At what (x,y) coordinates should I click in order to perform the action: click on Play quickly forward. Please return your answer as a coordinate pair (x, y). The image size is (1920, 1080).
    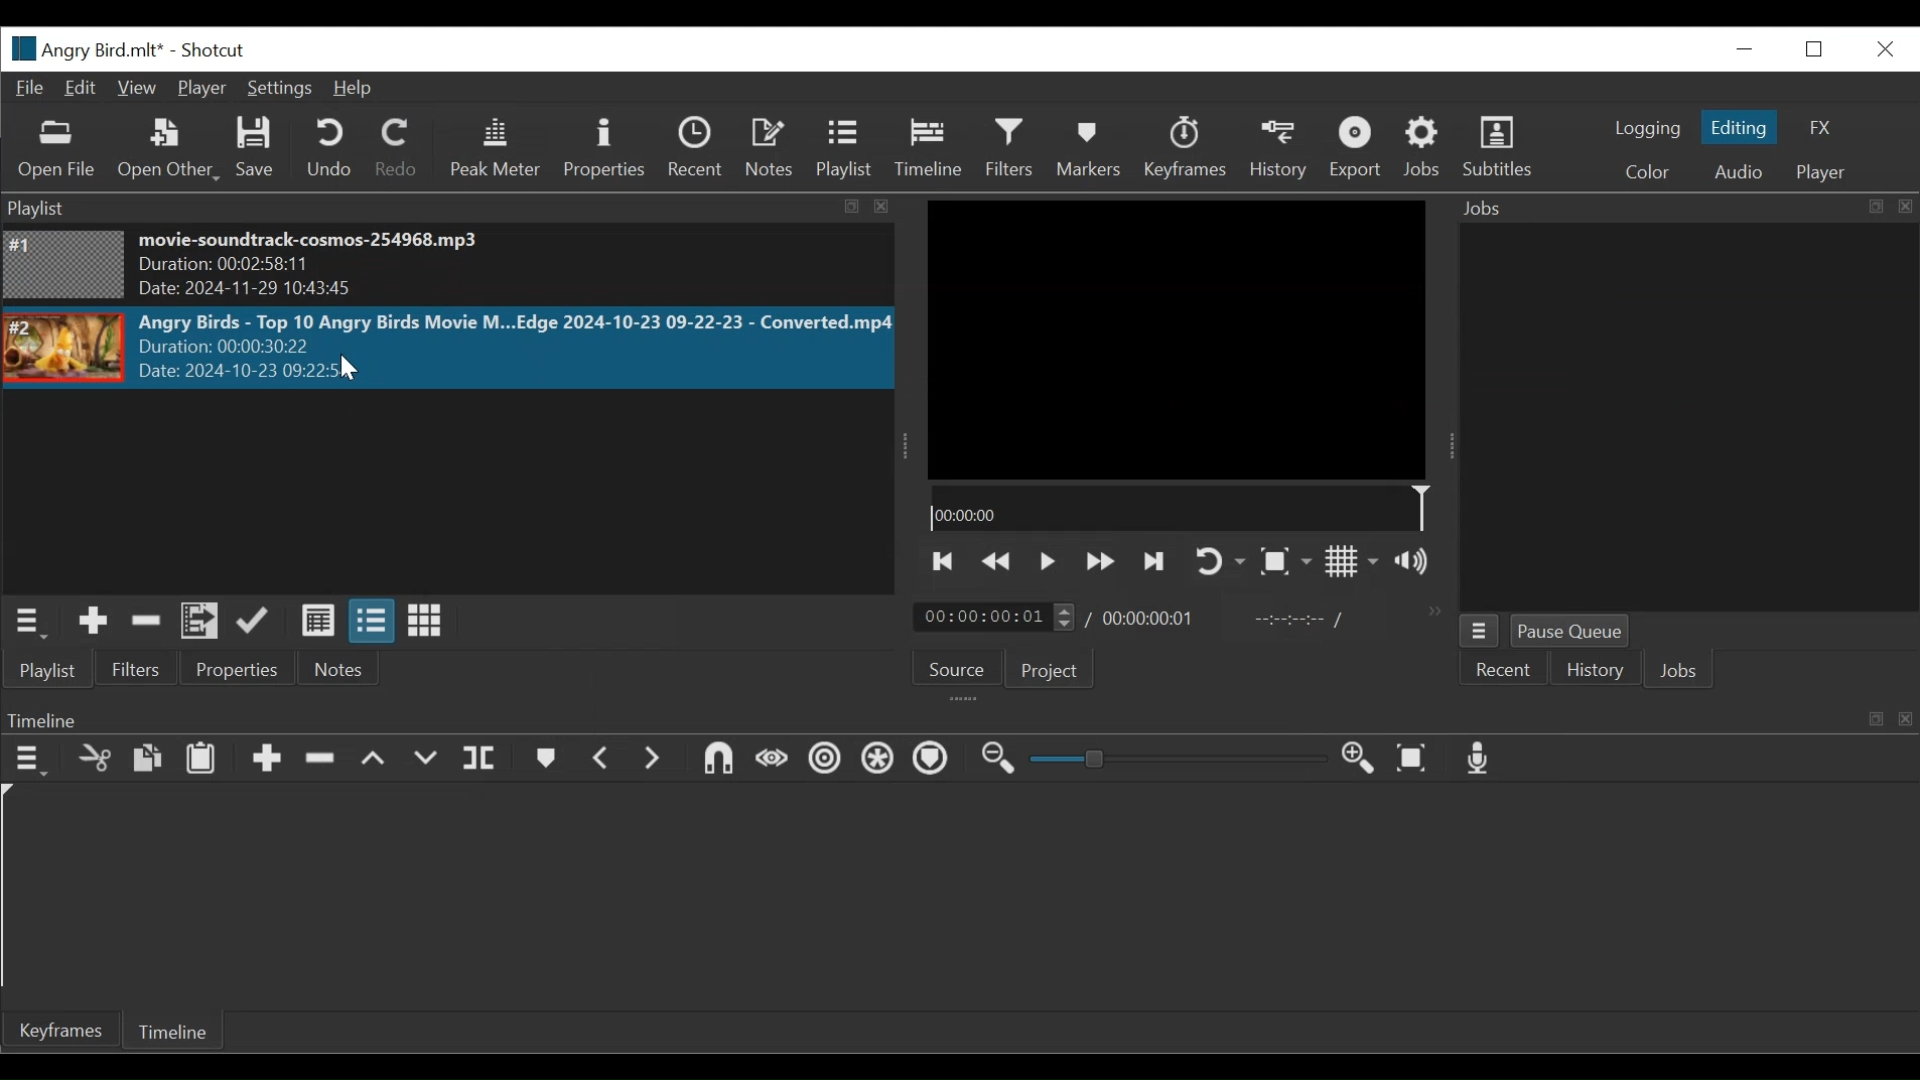
    Looking at the image, I should click on (1097, 562).